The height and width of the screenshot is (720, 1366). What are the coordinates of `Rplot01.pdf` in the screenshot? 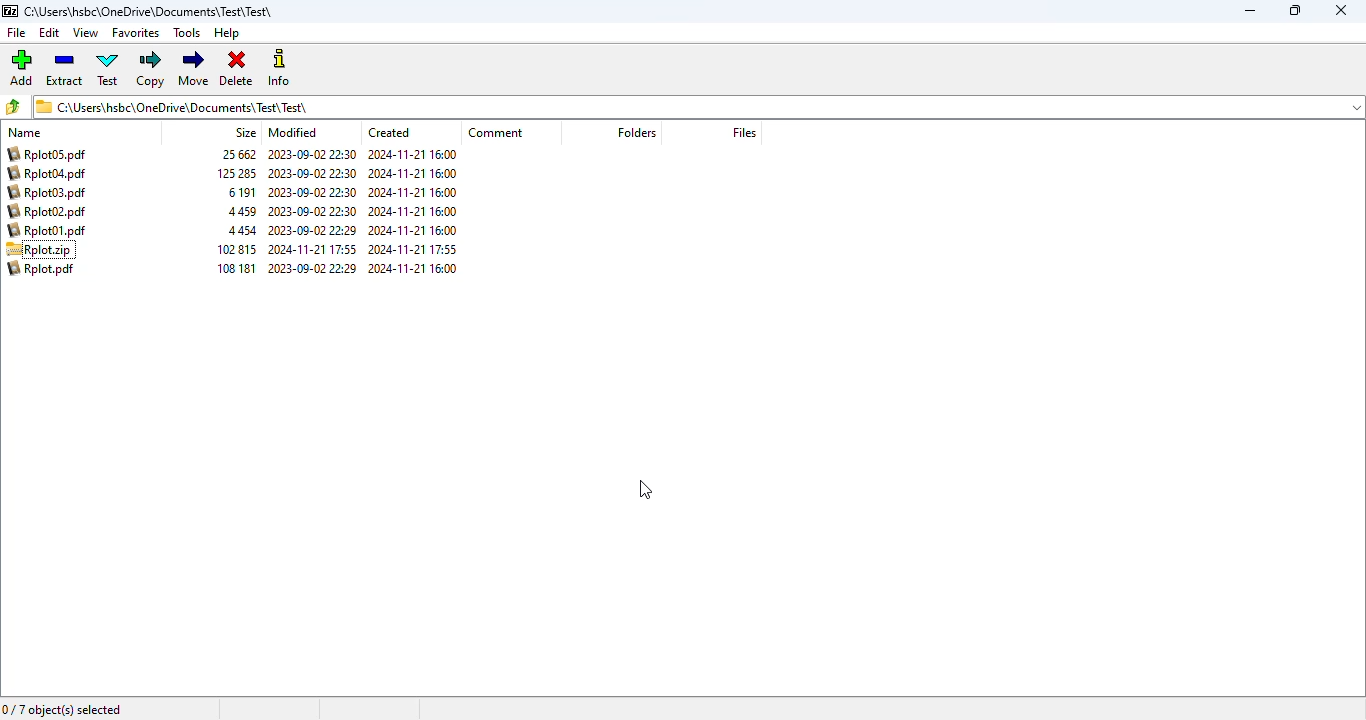 It's located at (48, 231).